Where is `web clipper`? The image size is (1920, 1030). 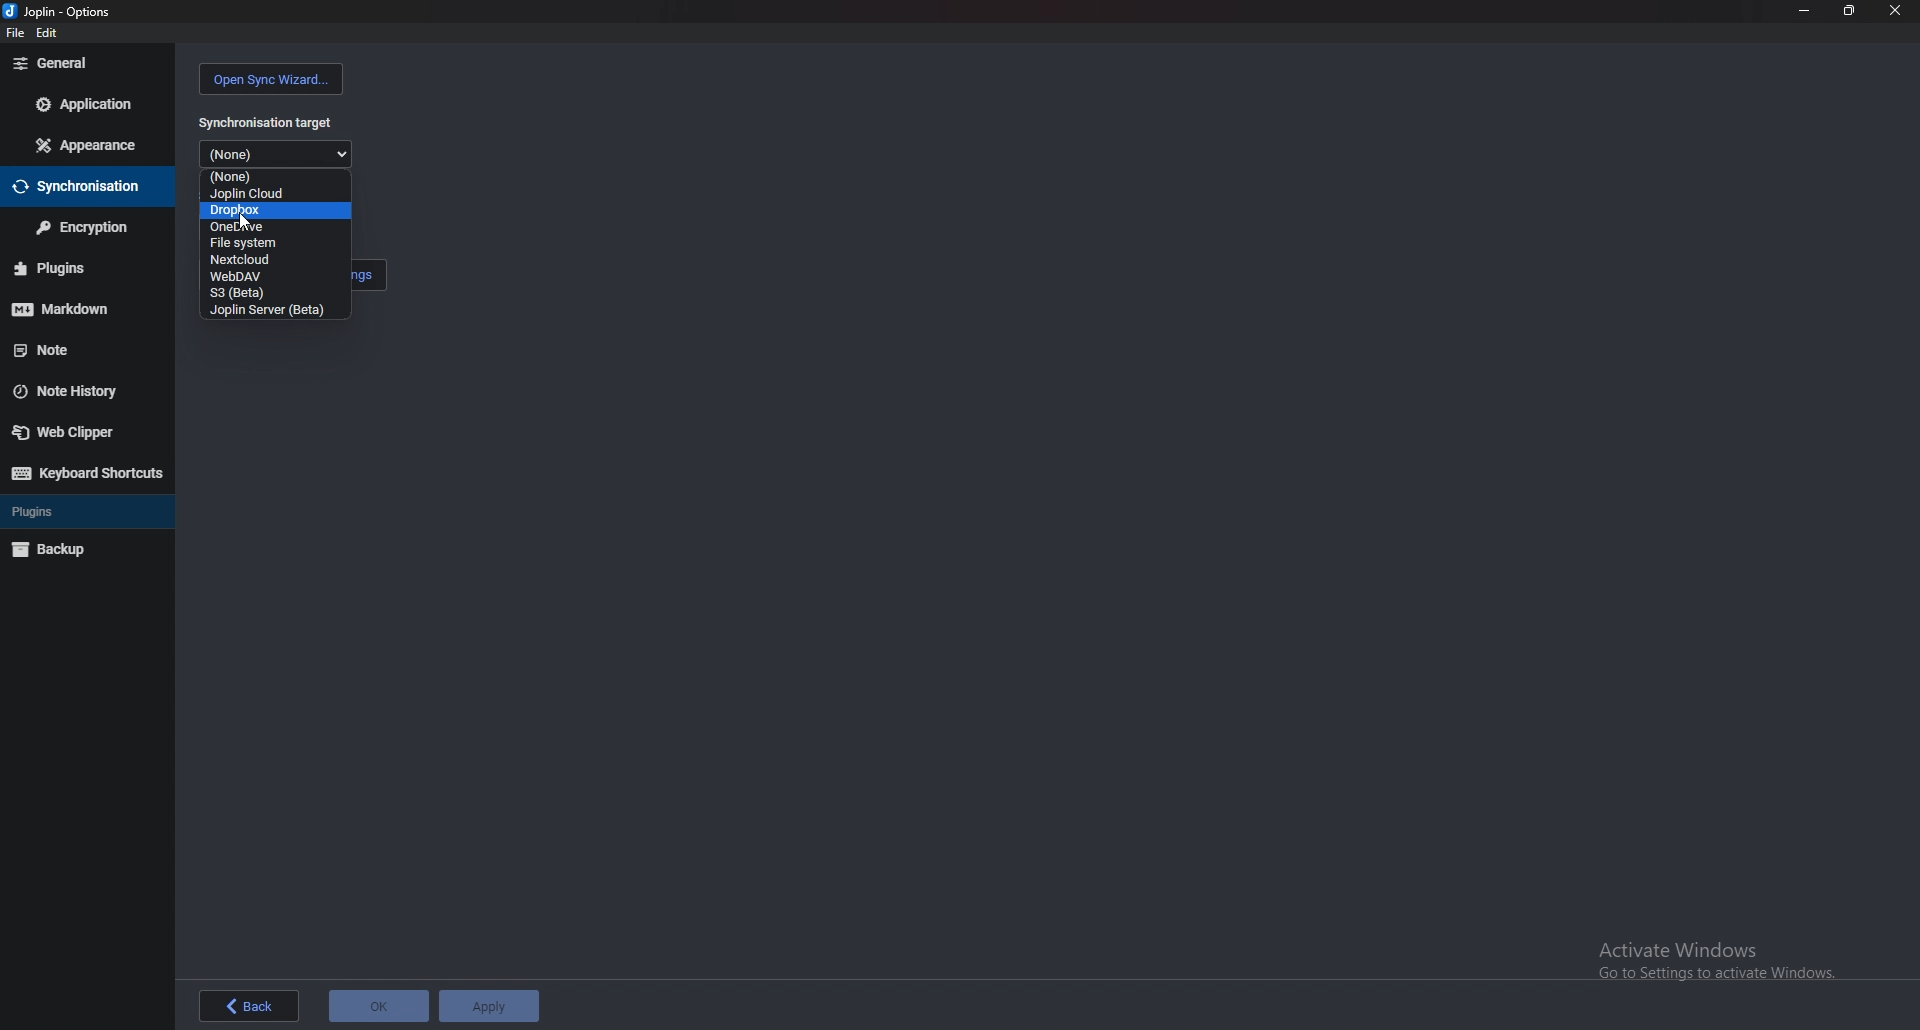
web clipper is located at coordinates (75, 433).